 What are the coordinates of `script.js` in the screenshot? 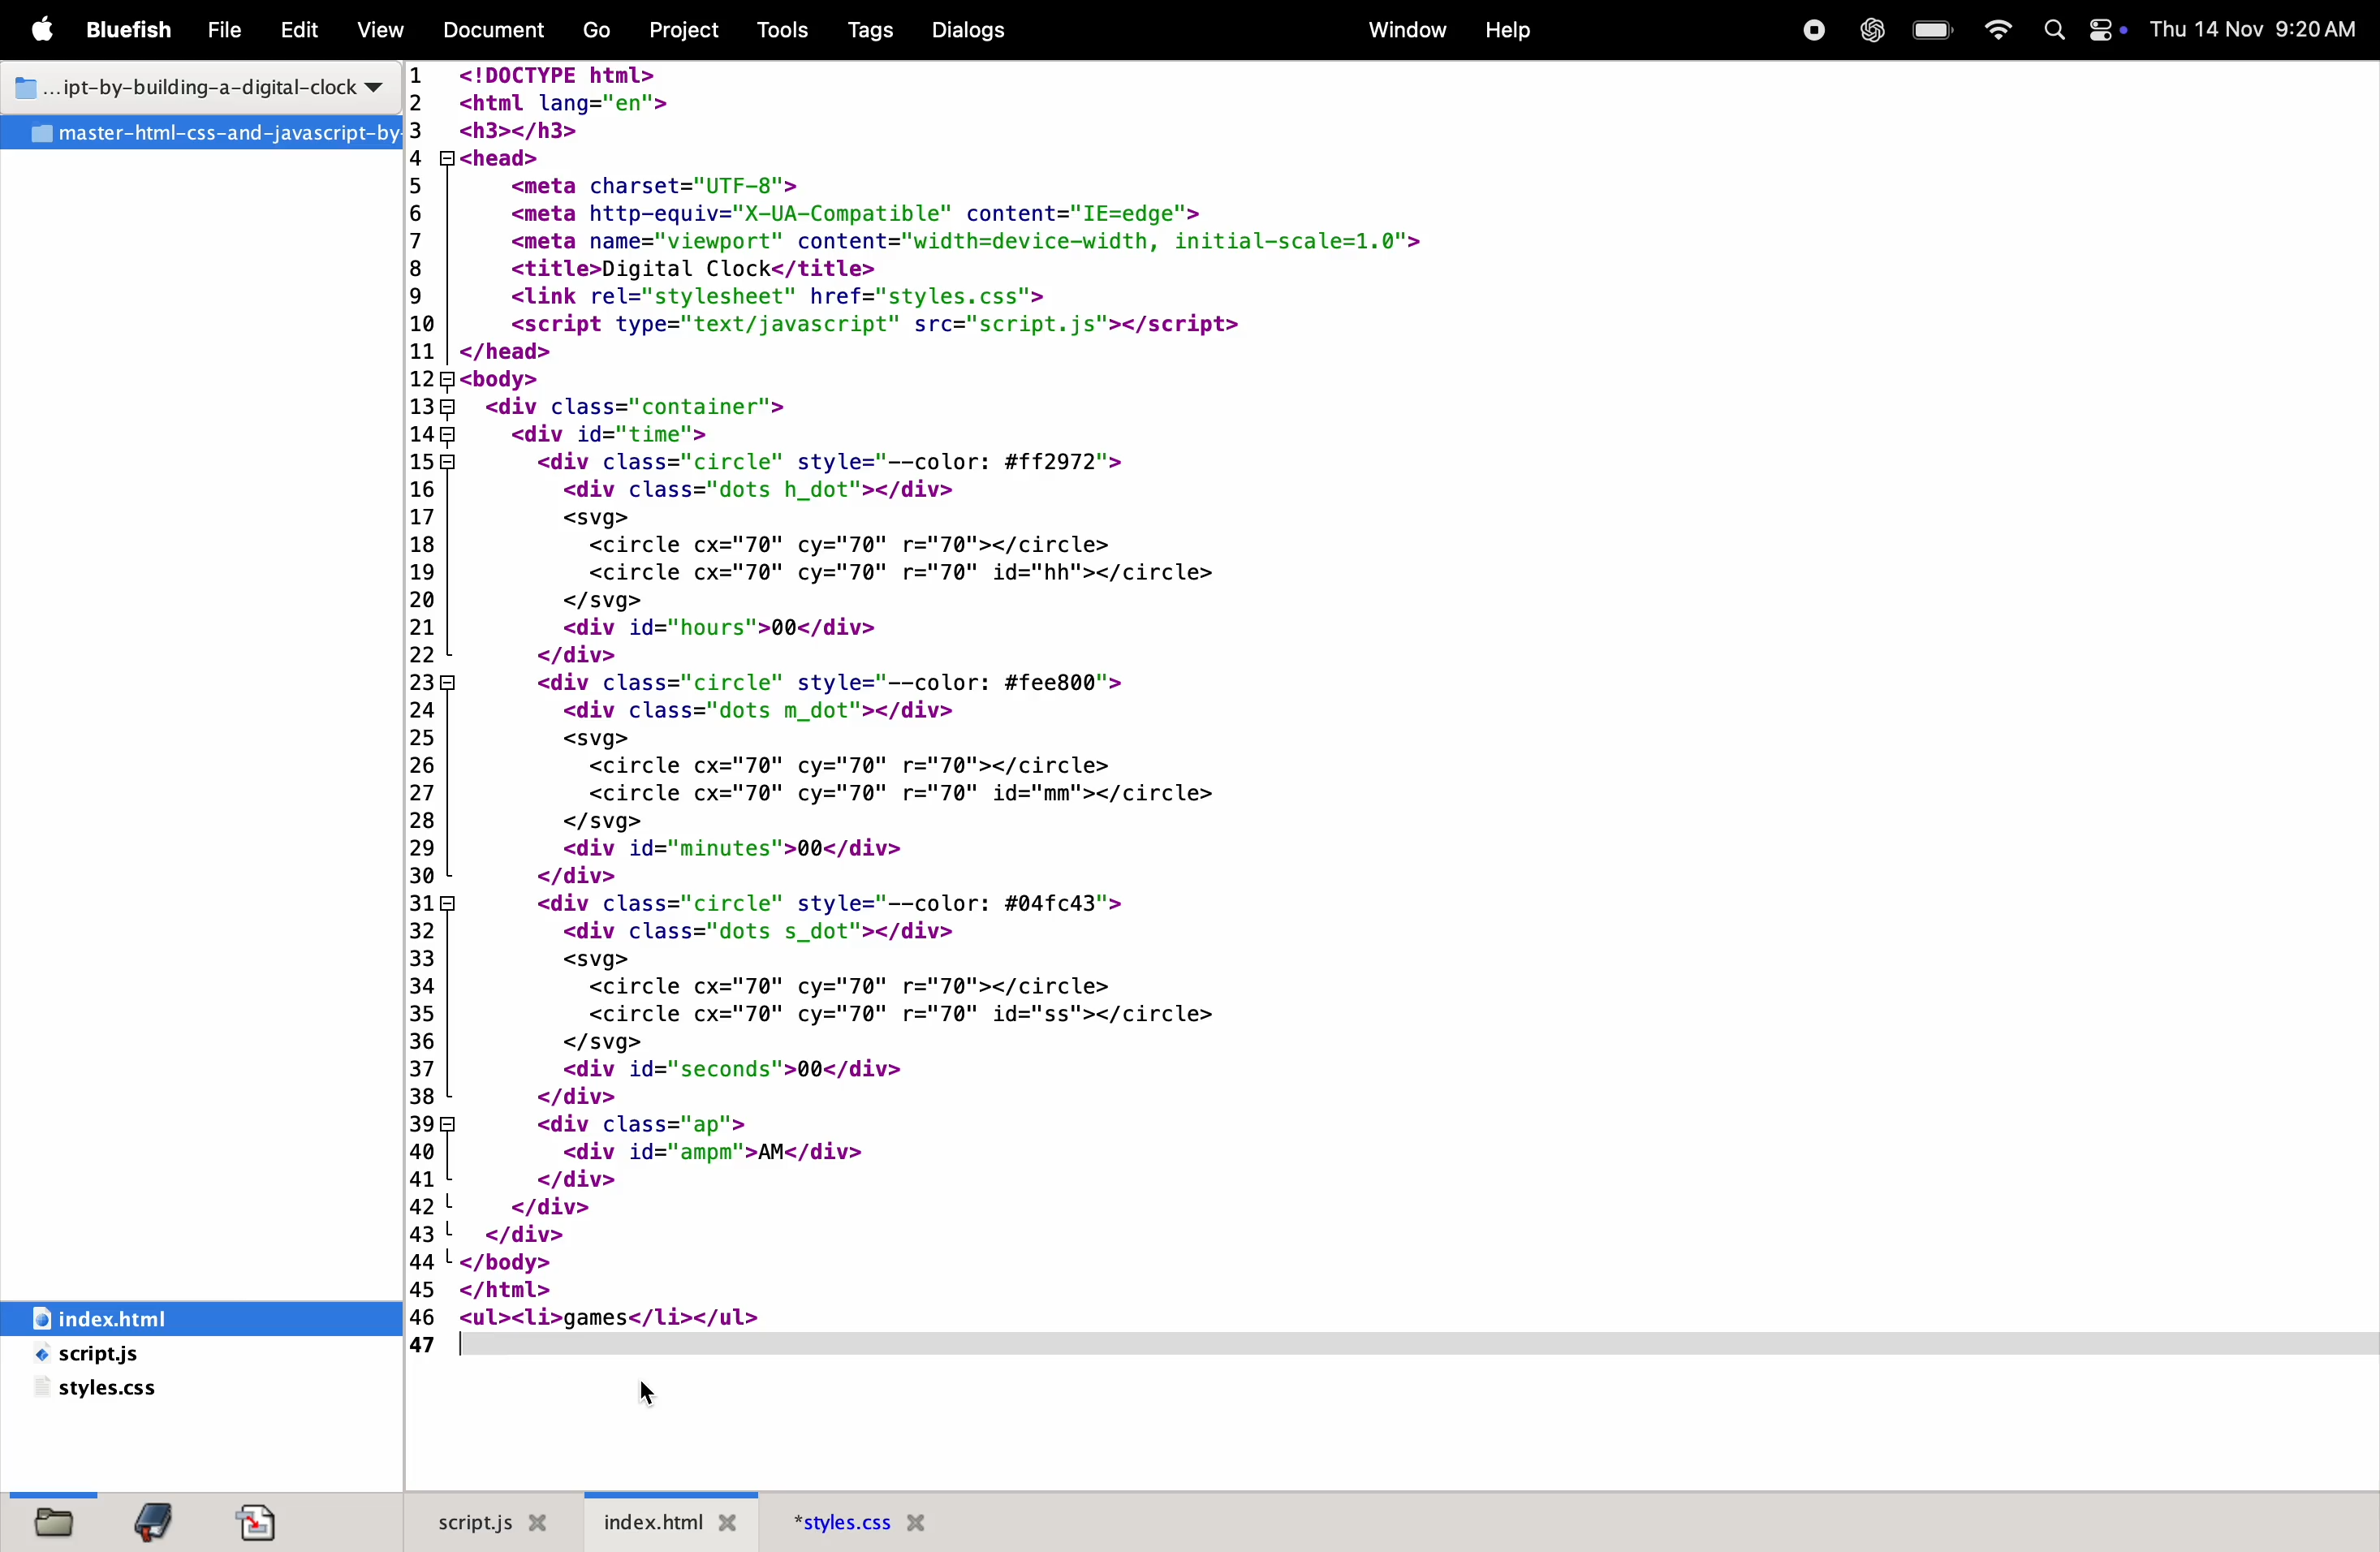 It's located at (139, 1356).